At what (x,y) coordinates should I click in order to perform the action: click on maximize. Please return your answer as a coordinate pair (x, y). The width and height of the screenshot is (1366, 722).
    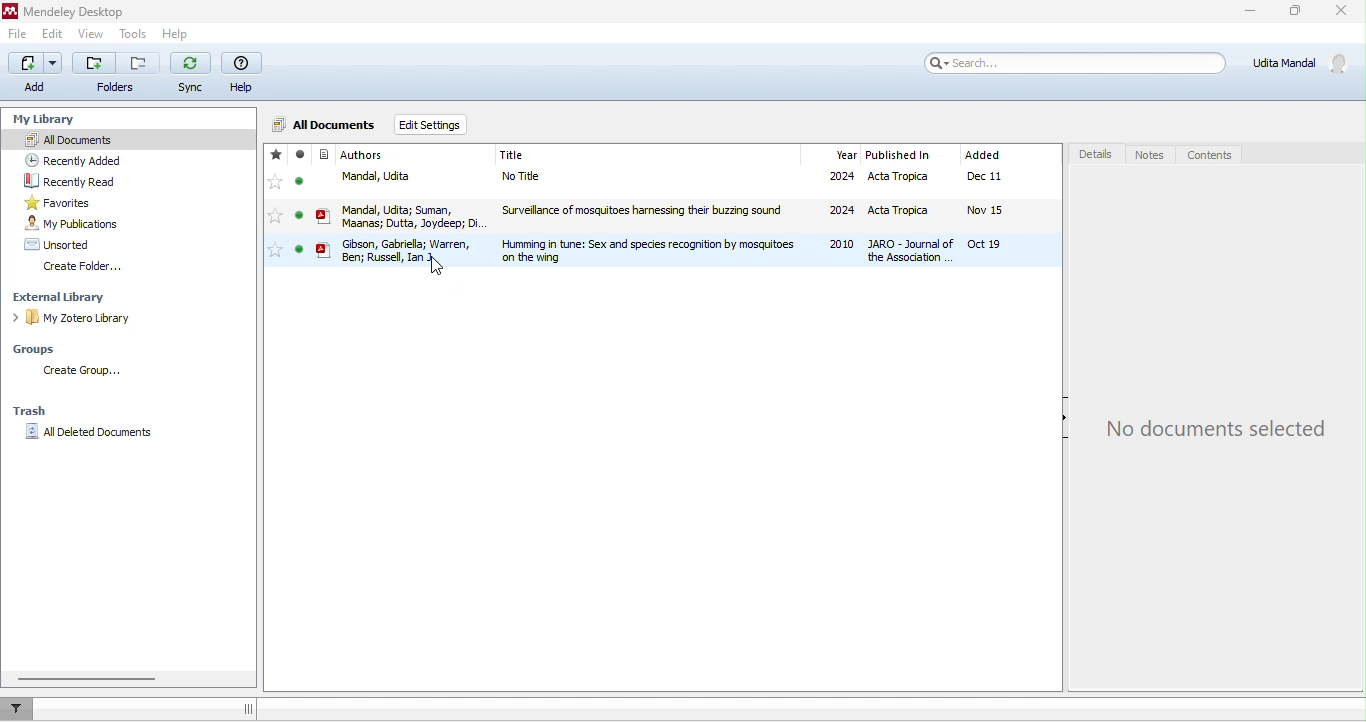
    Looking at the image, I should click on (1293, 14).